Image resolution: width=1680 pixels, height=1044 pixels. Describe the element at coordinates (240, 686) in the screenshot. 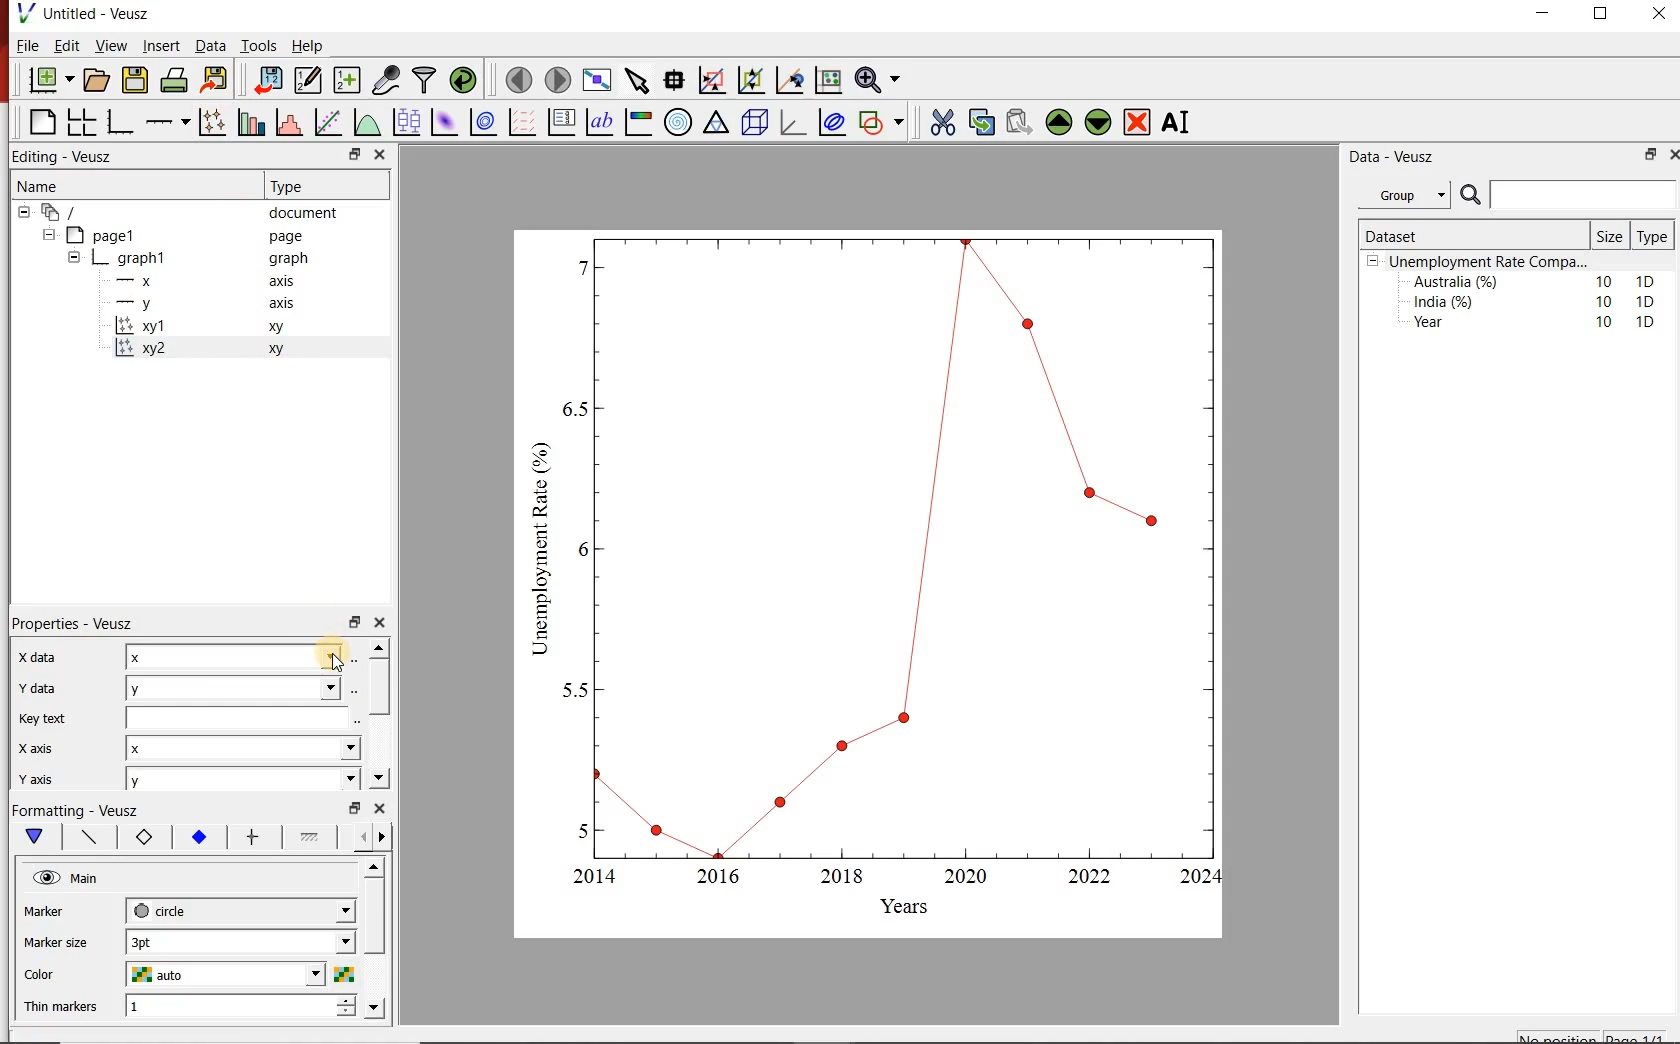

I see `y` at that location.